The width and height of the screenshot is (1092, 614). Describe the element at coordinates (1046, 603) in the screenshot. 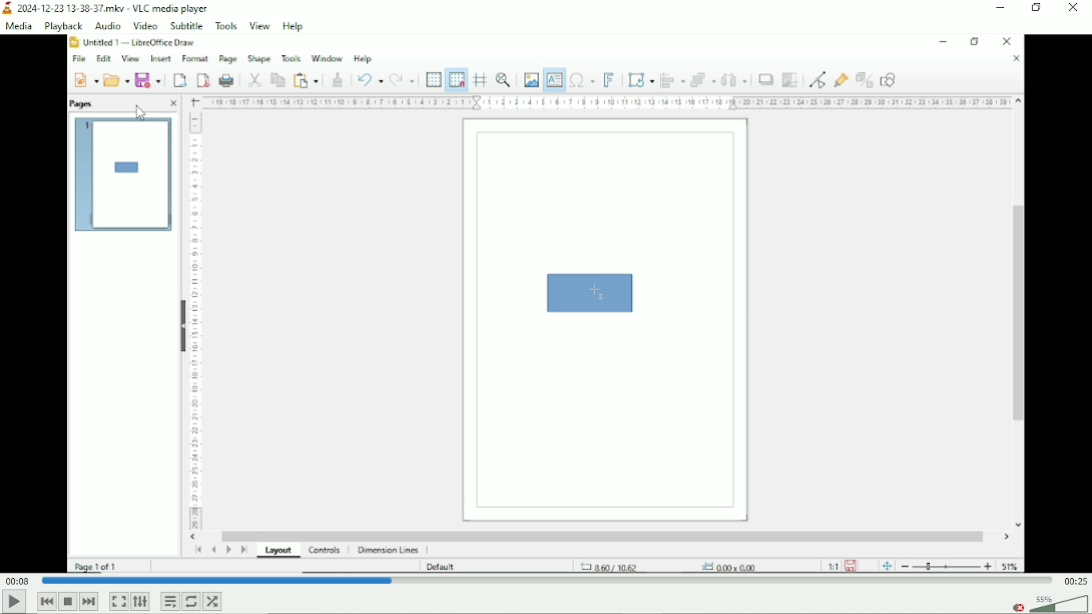

I see `Volume` at that location.